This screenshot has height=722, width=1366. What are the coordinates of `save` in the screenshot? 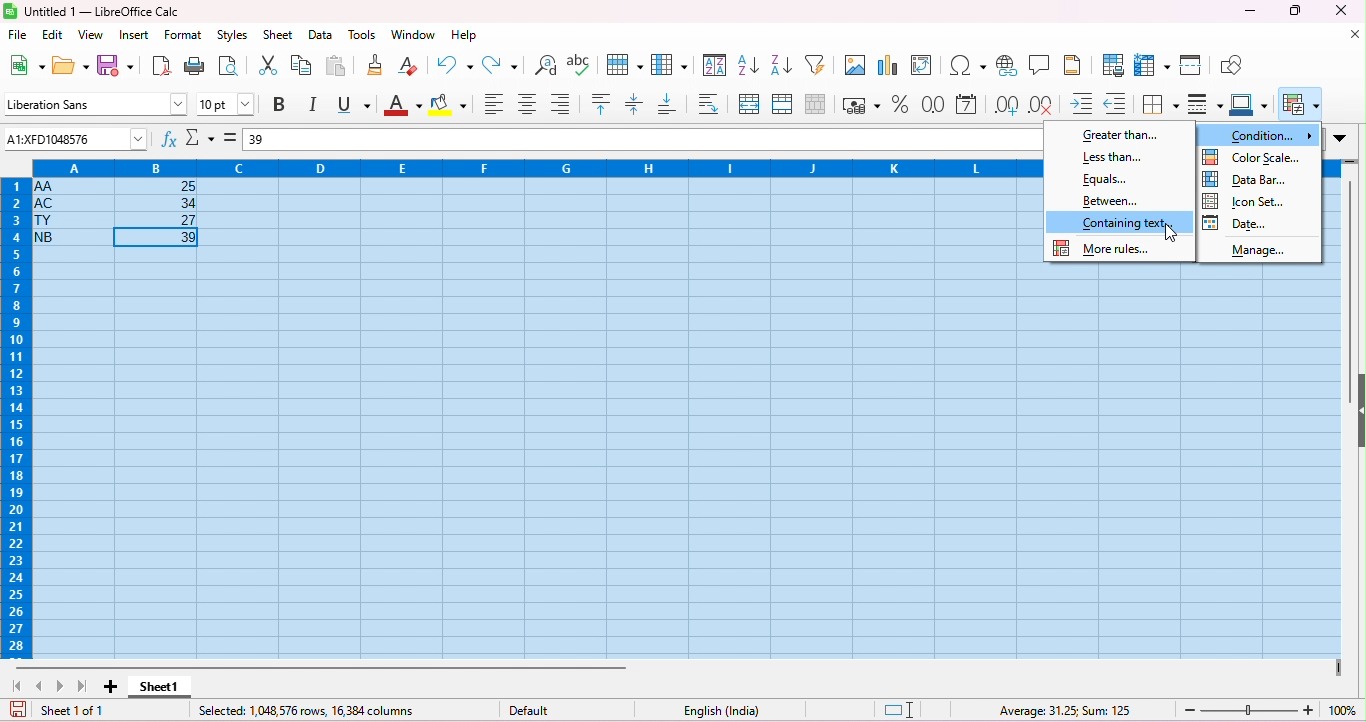 It's located at (18, 710).